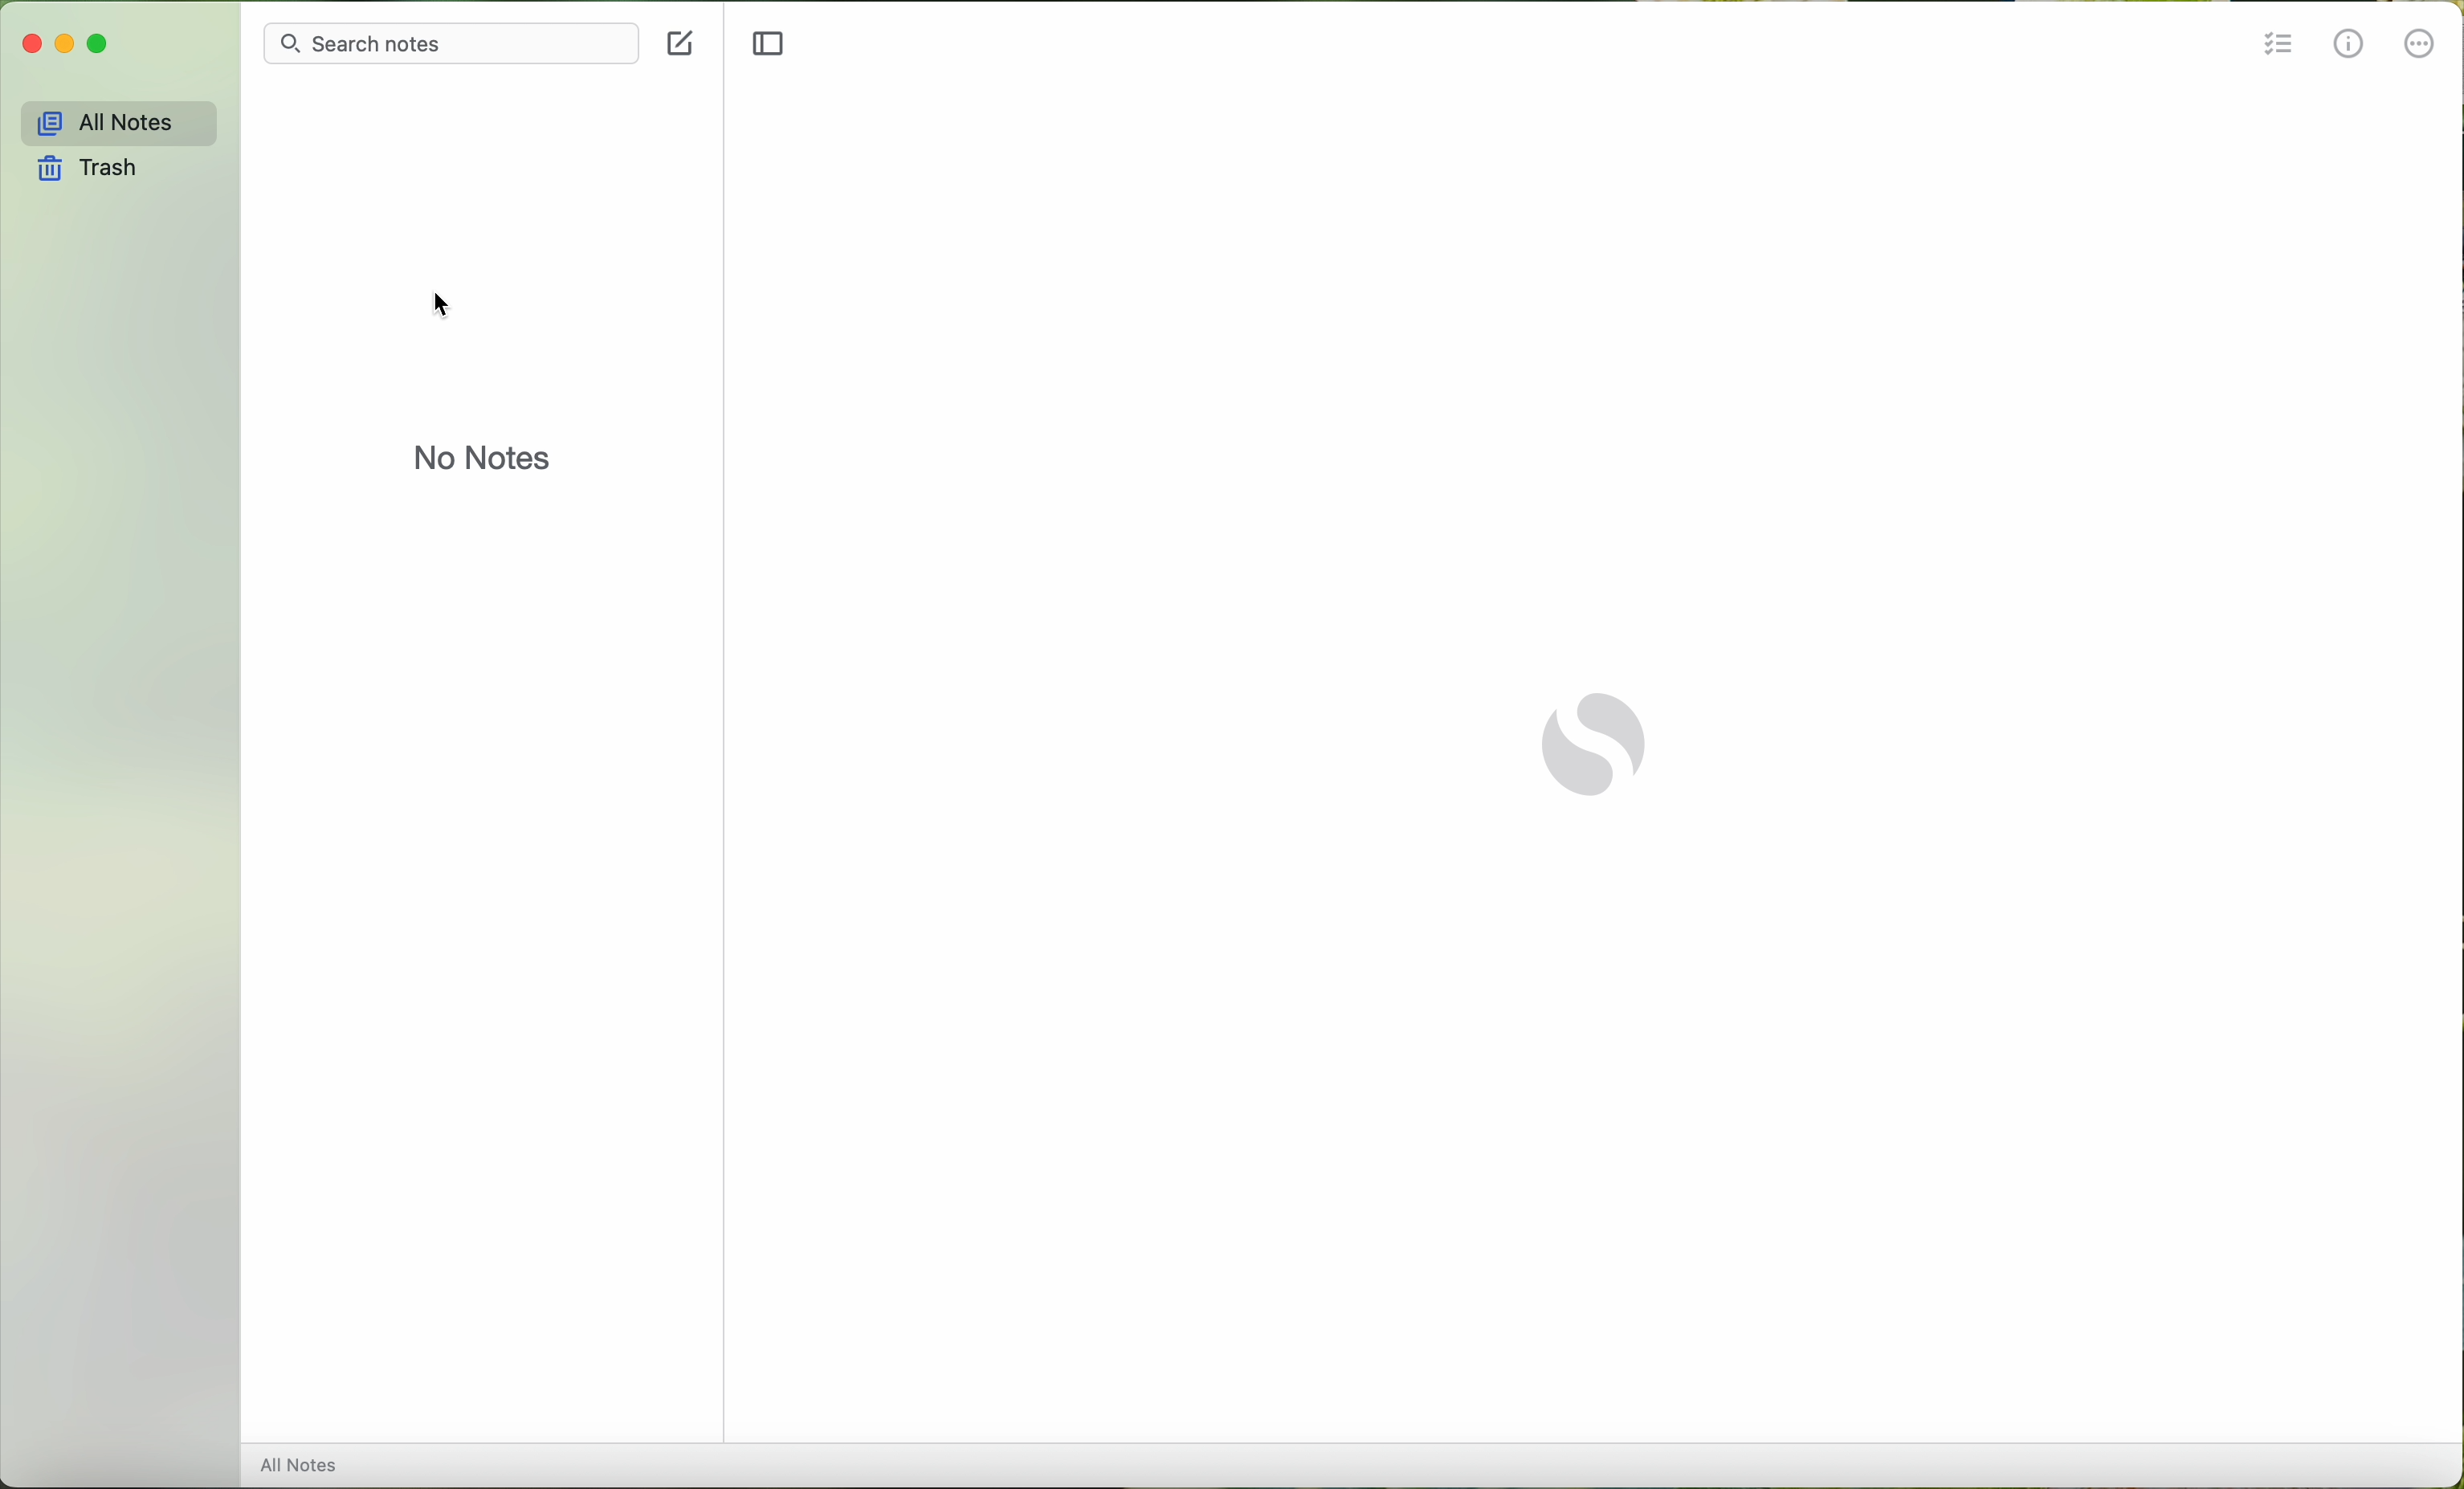  I want to click on cursor, so click(440, 303).